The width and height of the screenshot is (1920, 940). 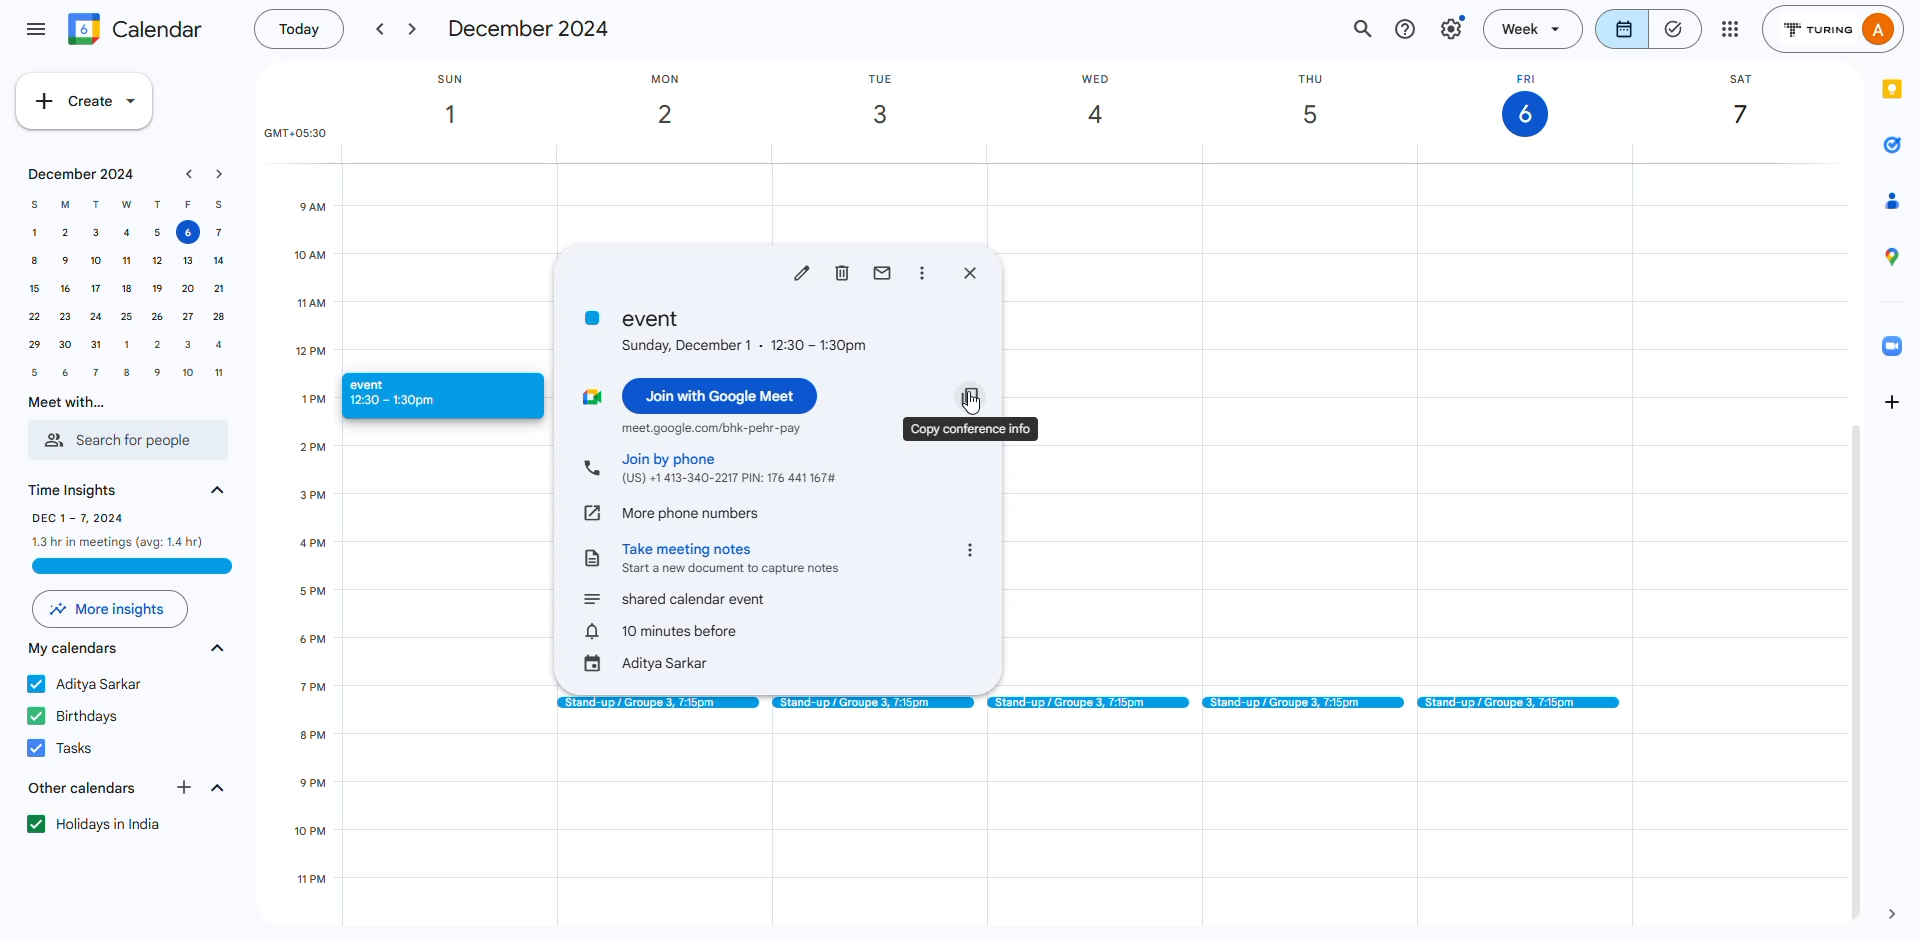 I want to click on 29, so click(x=35, y=345).